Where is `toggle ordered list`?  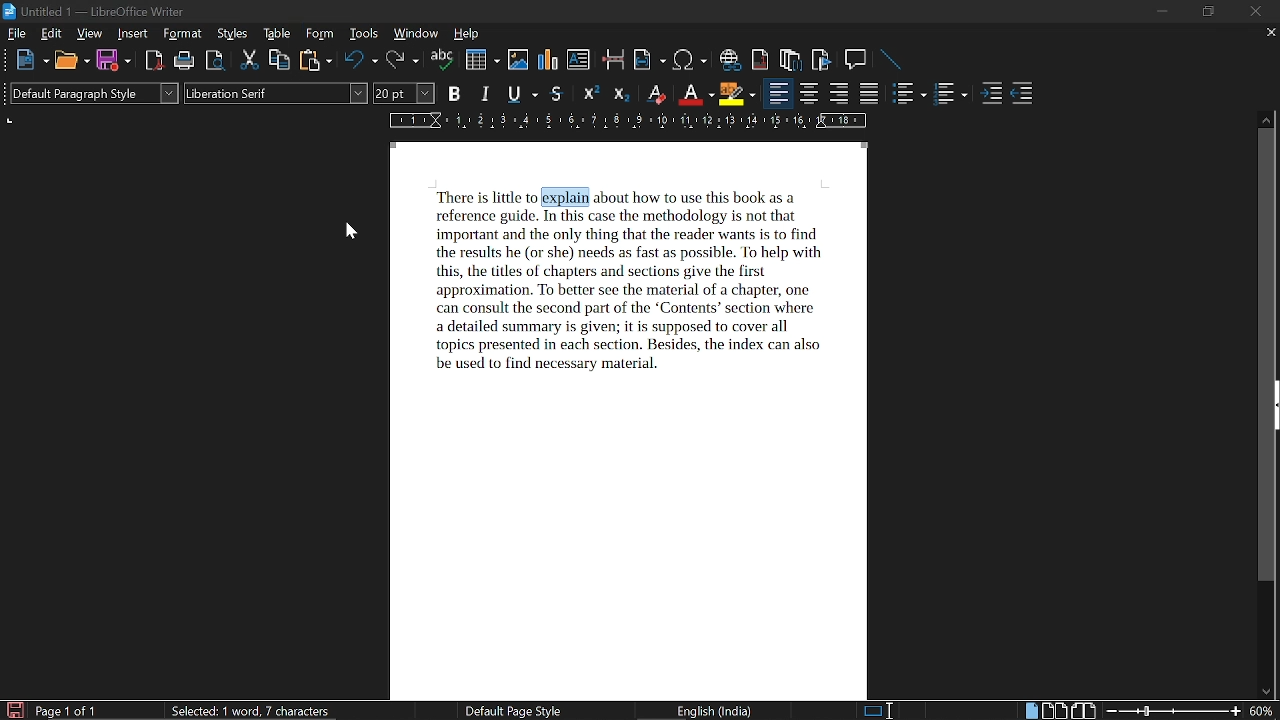
toggle ordered list is located at coordinates (910, 94).